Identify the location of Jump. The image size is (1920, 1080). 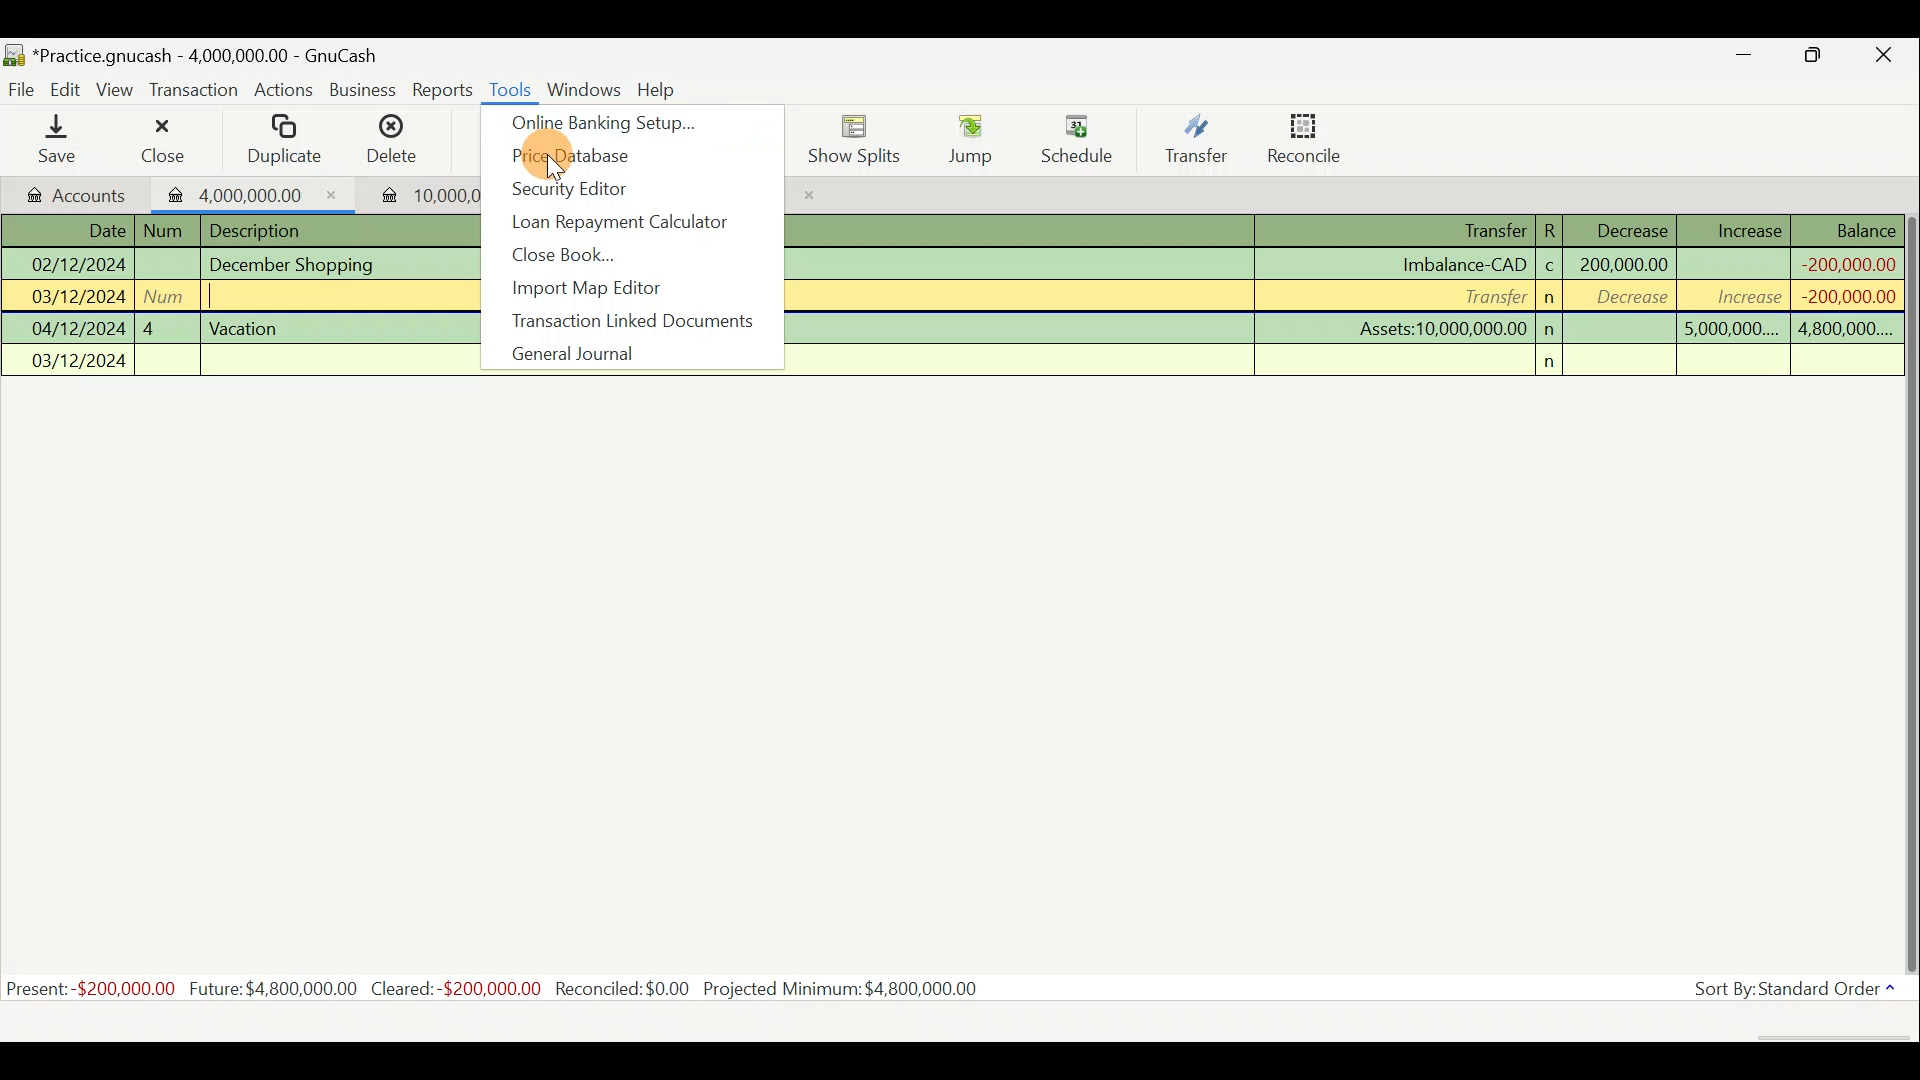
(962, 140).